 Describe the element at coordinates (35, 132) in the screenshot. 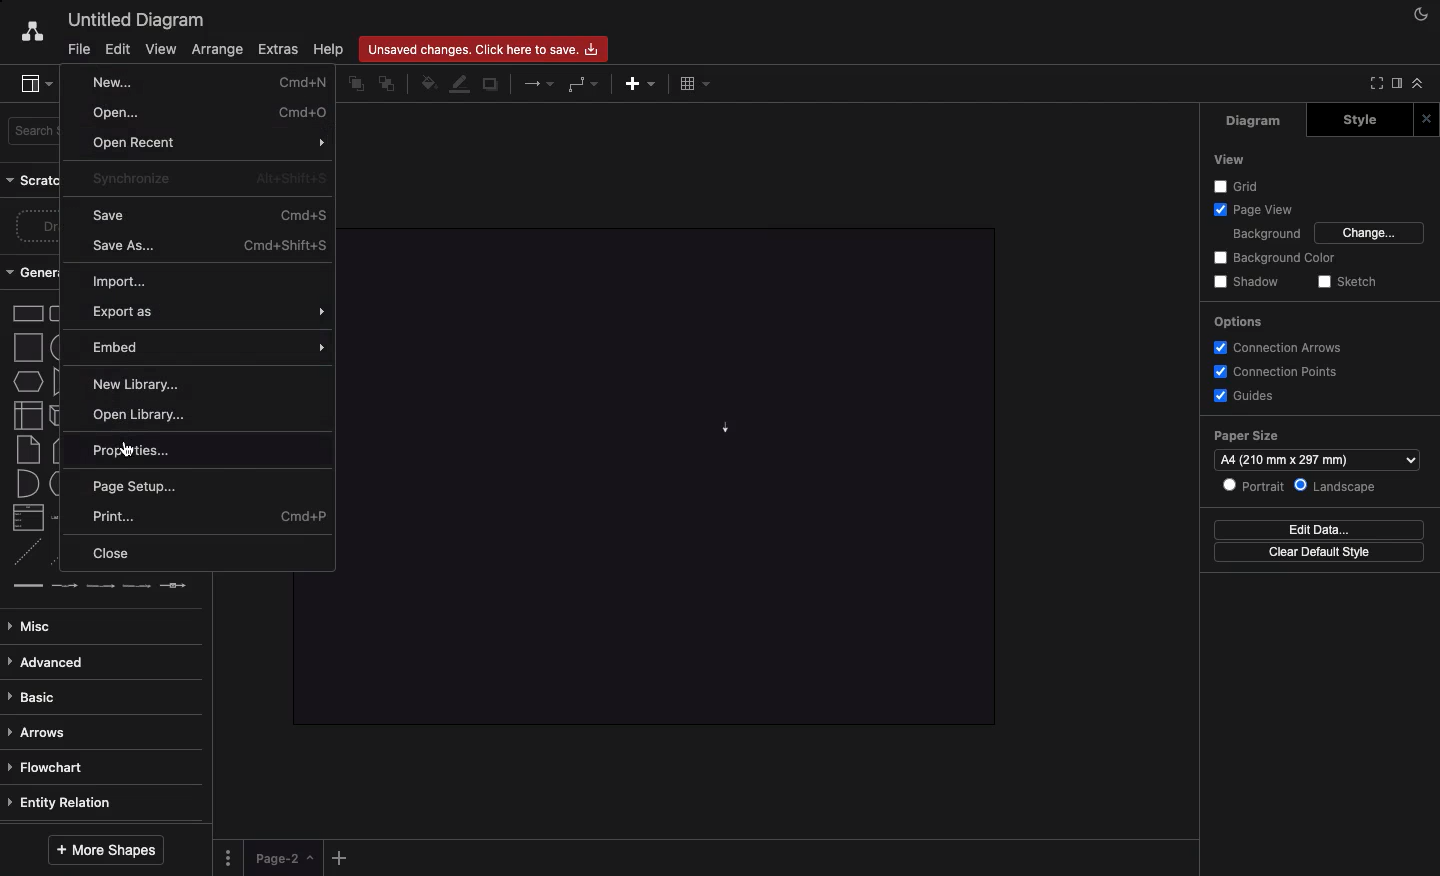

I see `Search shapes` at that location.